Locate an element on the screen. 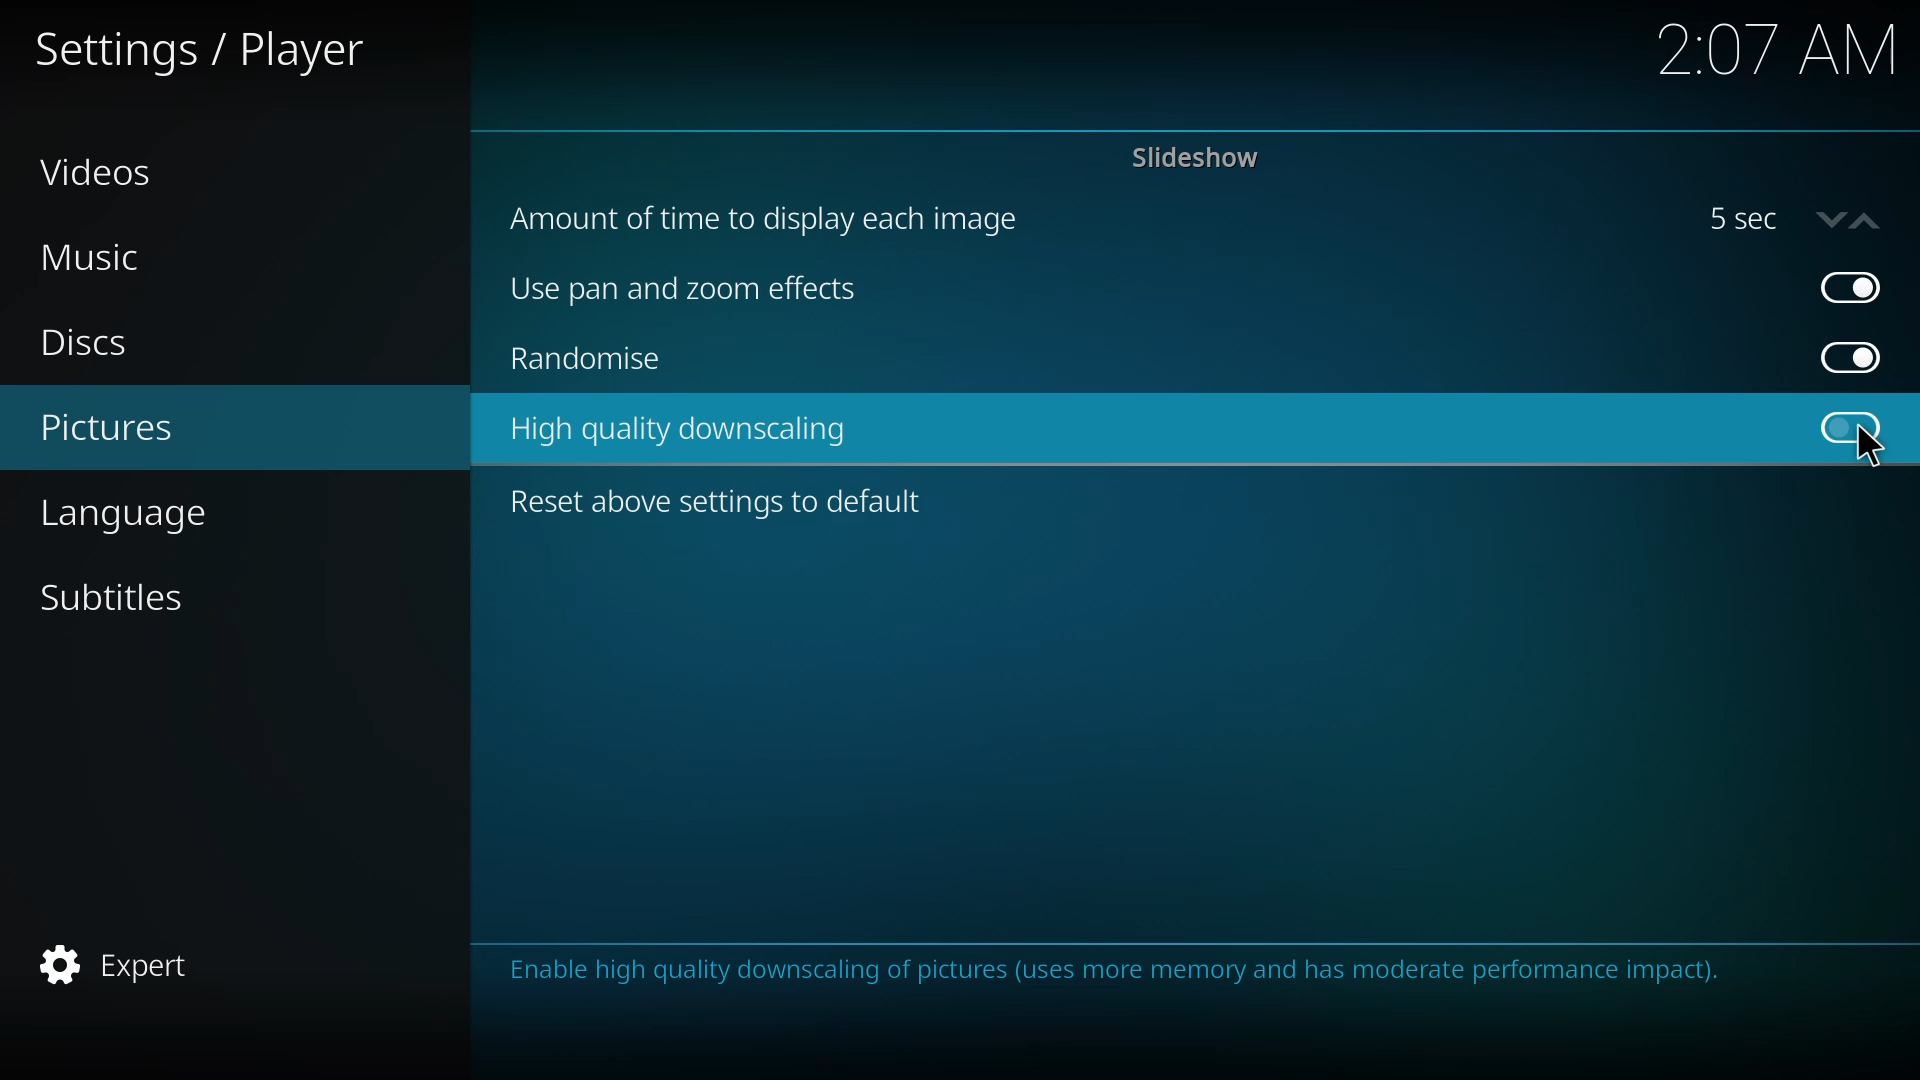 The height and width of the screenshot is (1080, 1920). settings player is located at coordinates (205, 49).